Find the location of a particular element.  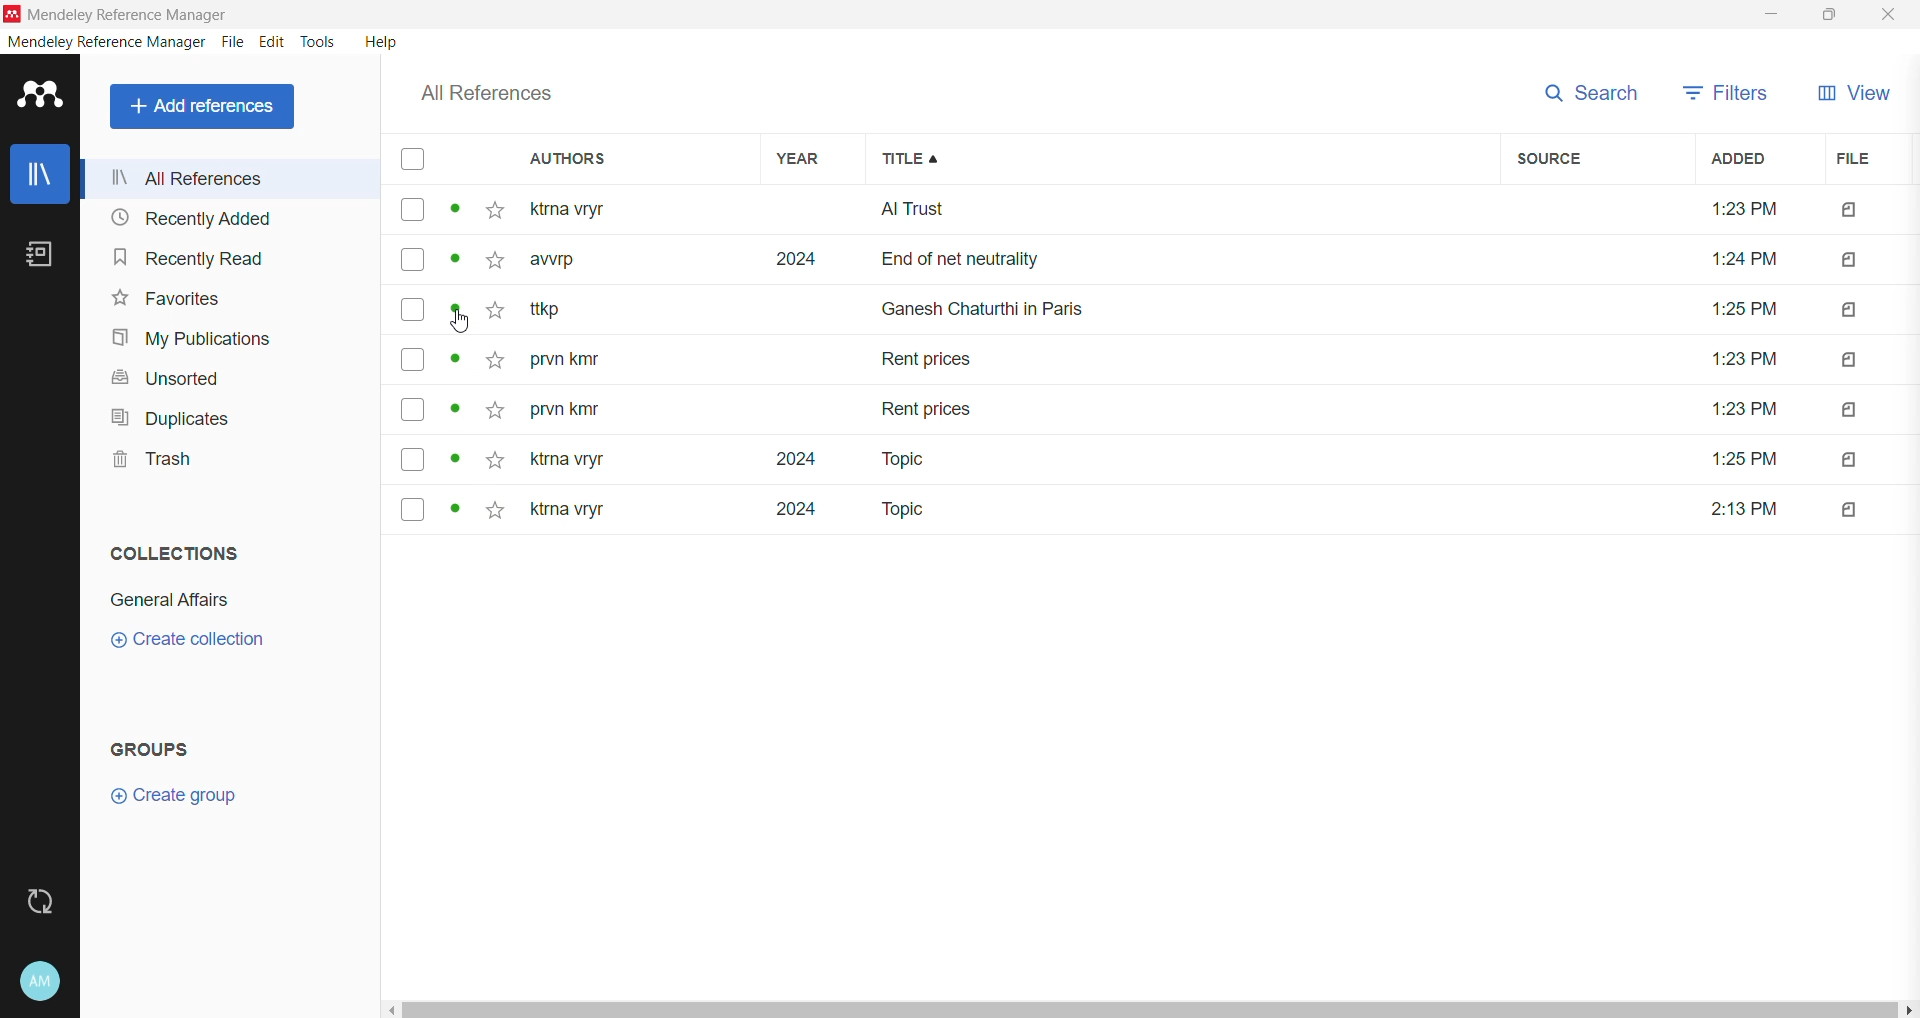

Close is located at coordinates (1889, 15).